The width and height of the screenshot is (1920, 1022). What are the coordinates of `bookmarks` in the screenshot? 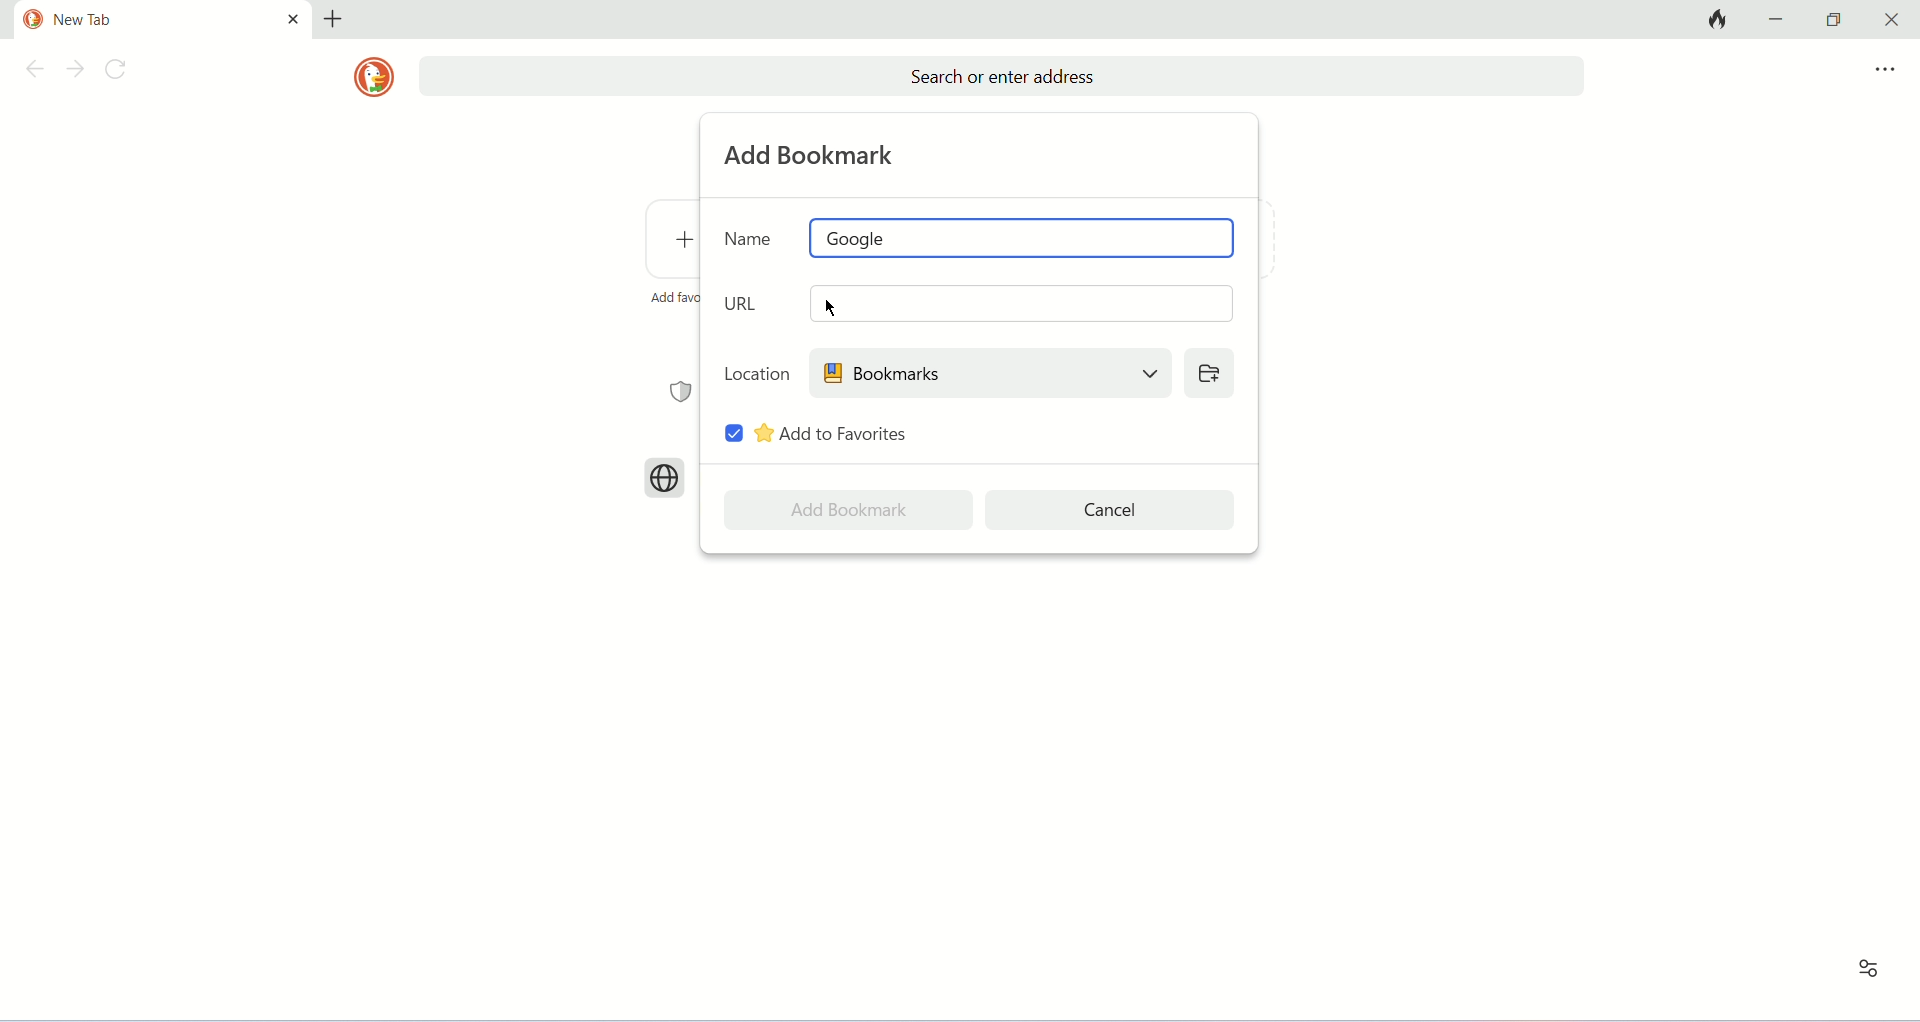 It's located at (989, 372).